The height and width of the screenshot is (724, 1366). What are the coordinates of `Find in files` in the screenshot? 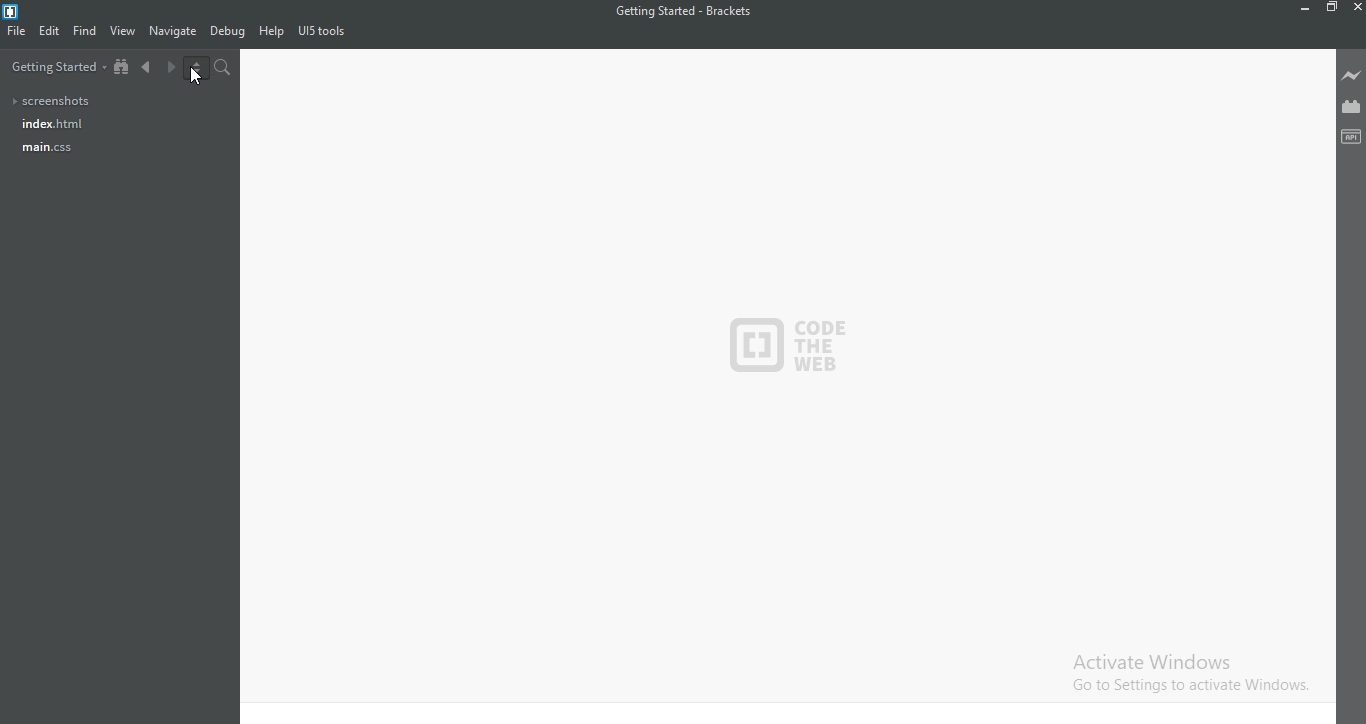 It's located at (223, 68).